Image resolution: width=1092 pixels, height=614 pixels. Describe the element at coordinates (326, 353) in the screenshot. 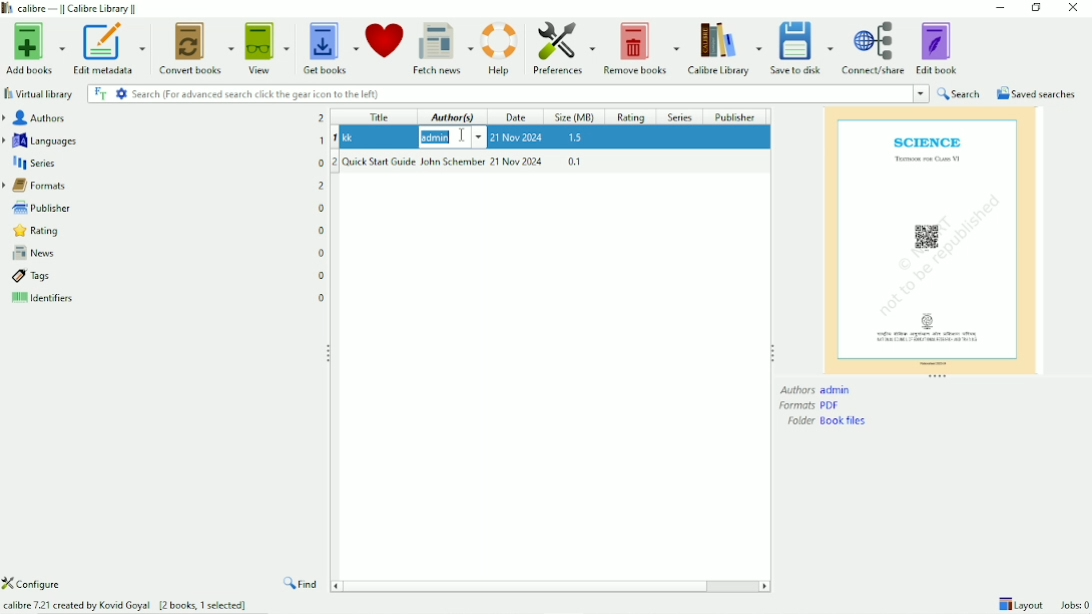

I see `Resize` at that location.